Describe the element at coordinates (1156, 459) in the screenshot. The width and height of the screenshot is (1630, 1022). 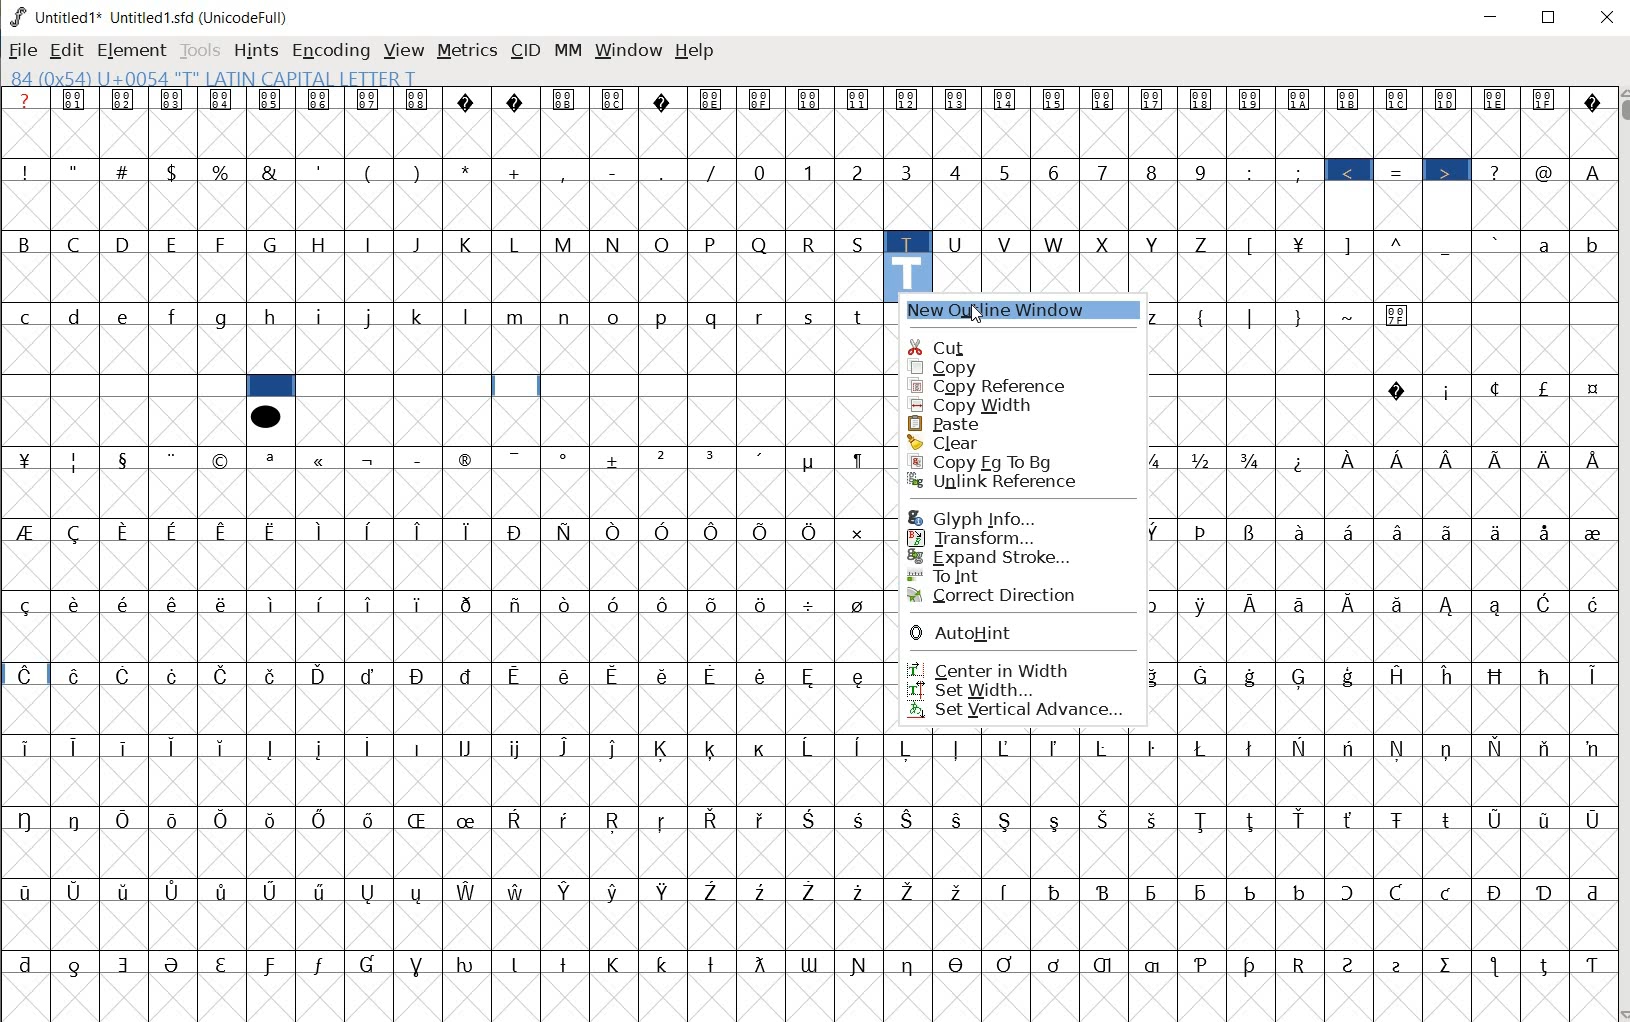
I see `Symbol` at that location.